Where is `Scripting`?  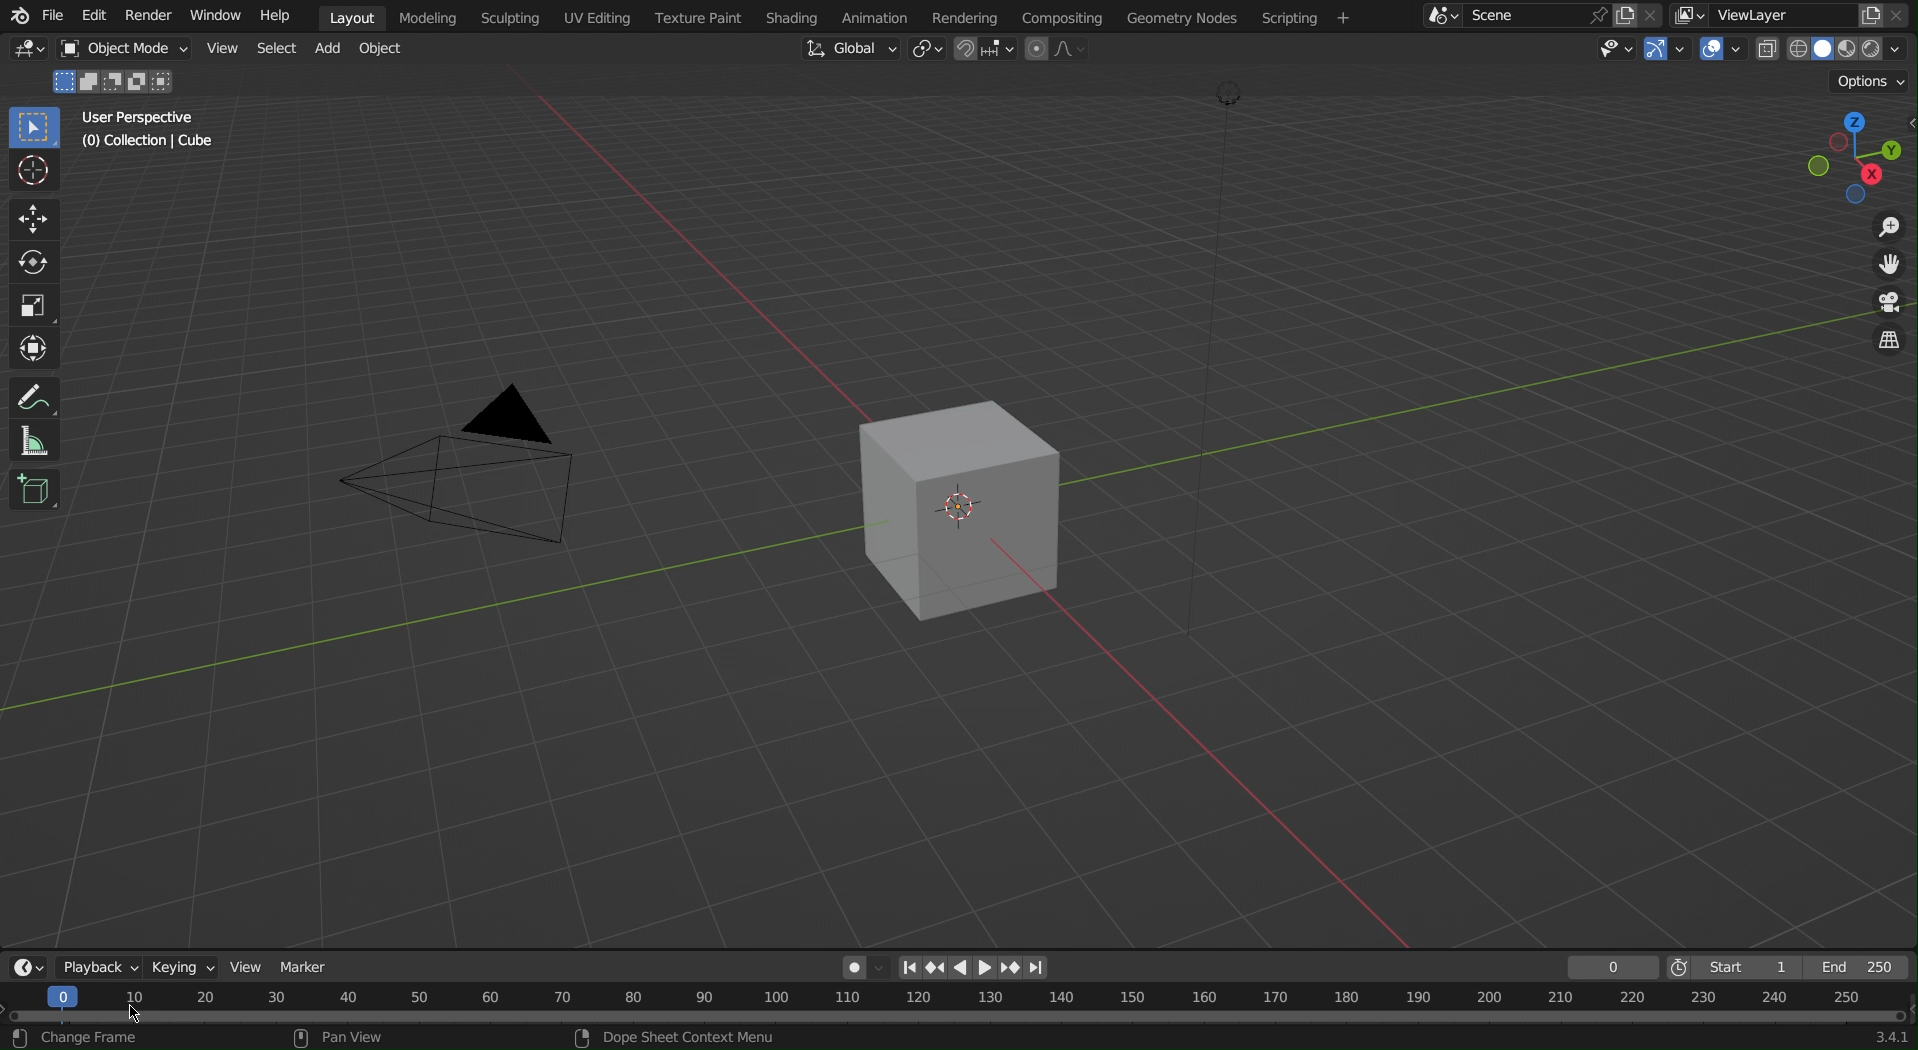
Scripting is located at coordinates (512, 16).